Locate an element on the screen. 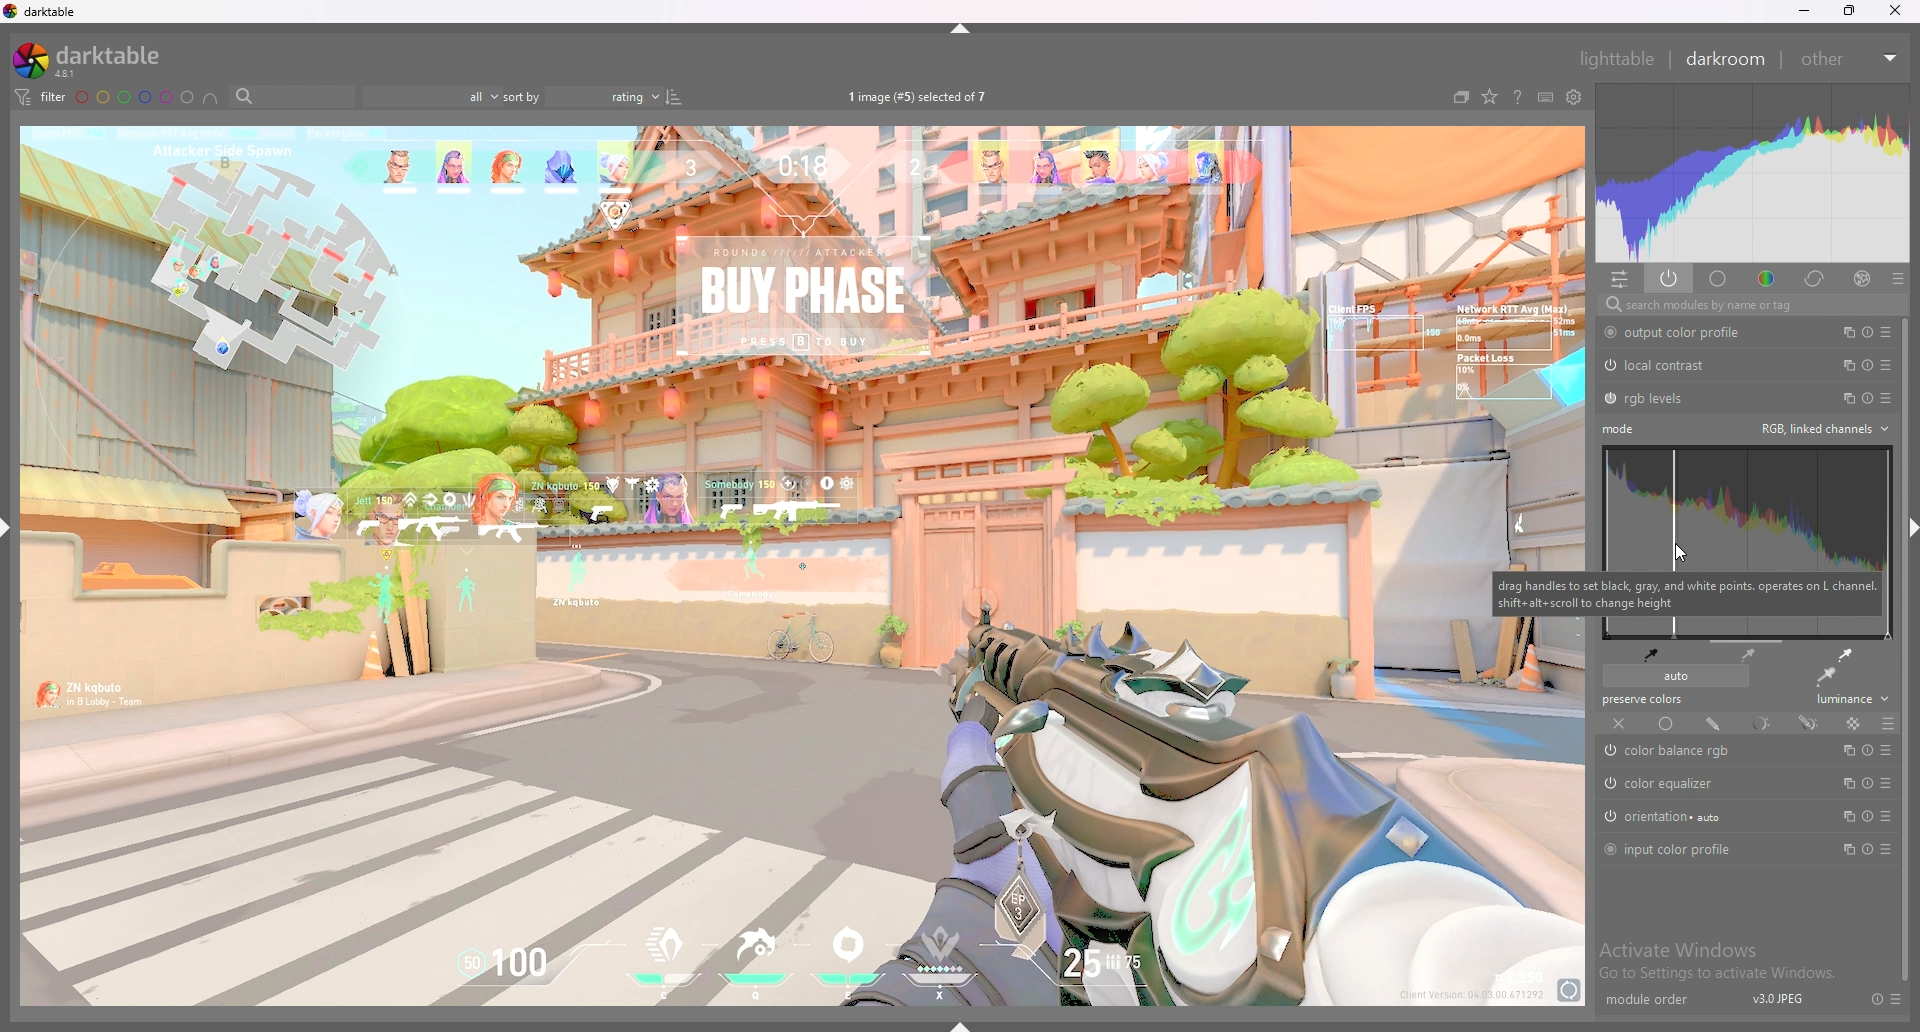  drawn mask is located at coordinates (1714, 723).